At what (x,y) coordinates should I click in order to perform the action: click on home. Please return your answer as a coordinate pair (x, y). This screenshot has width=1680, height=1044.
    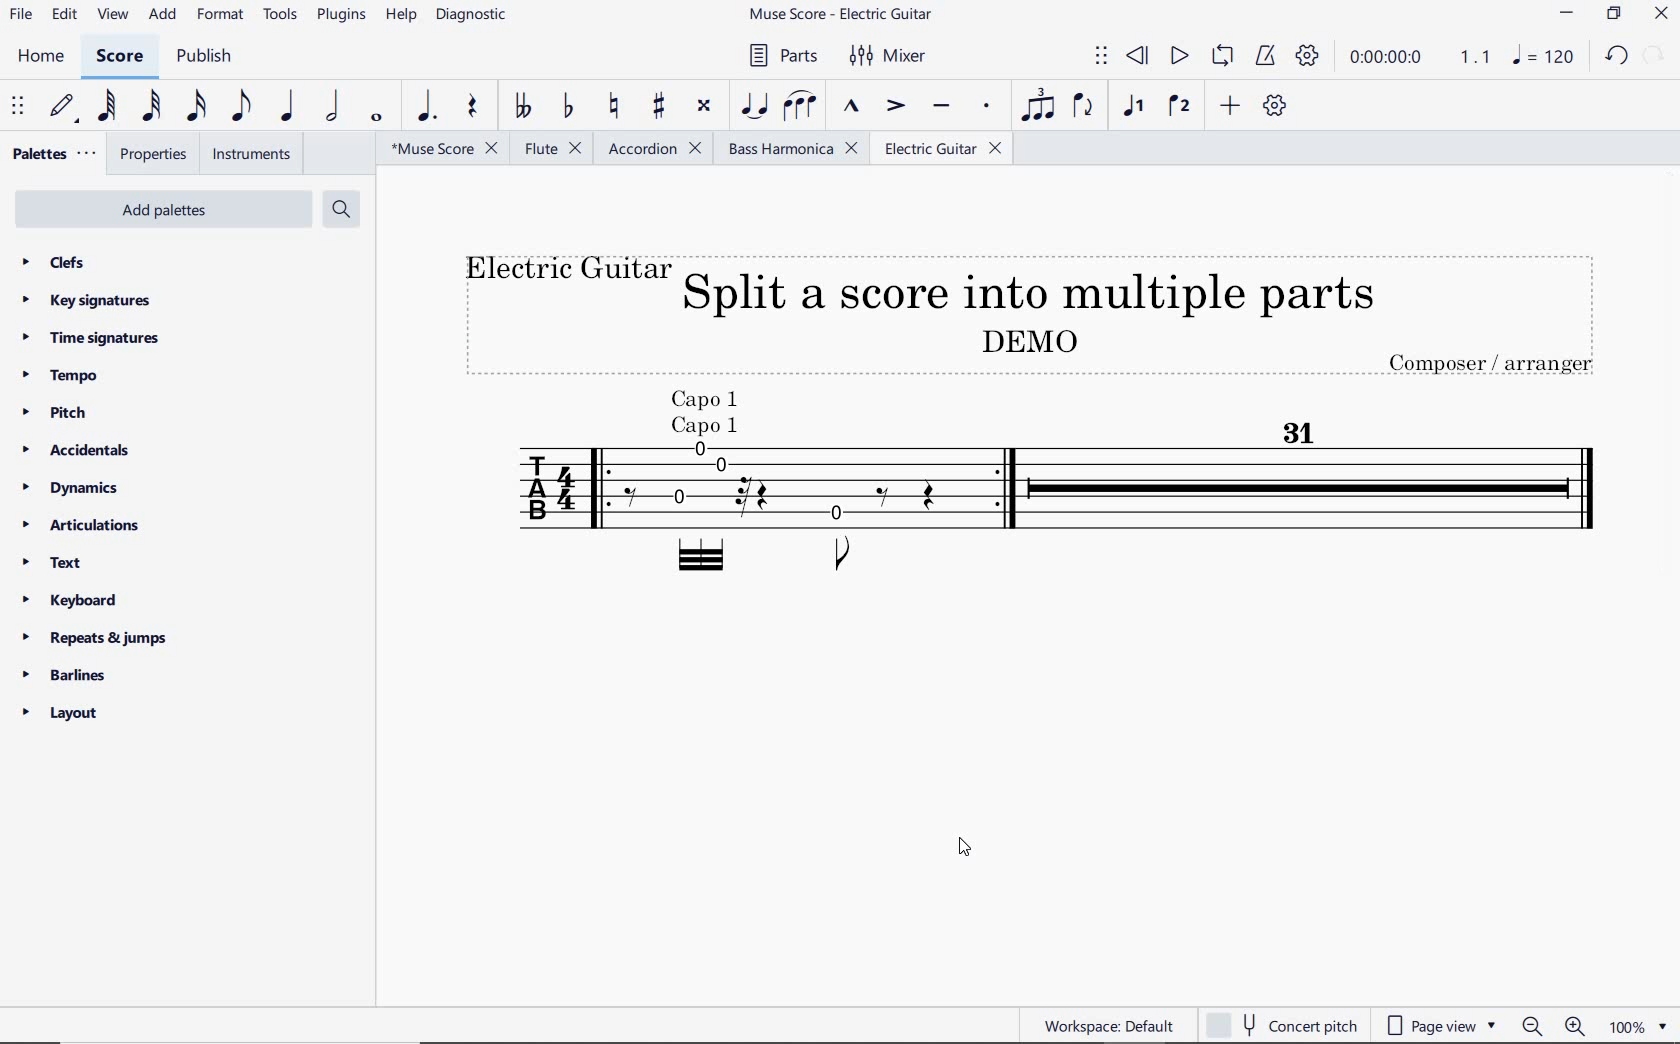
    Looking at the image, I should click on (44, 57).